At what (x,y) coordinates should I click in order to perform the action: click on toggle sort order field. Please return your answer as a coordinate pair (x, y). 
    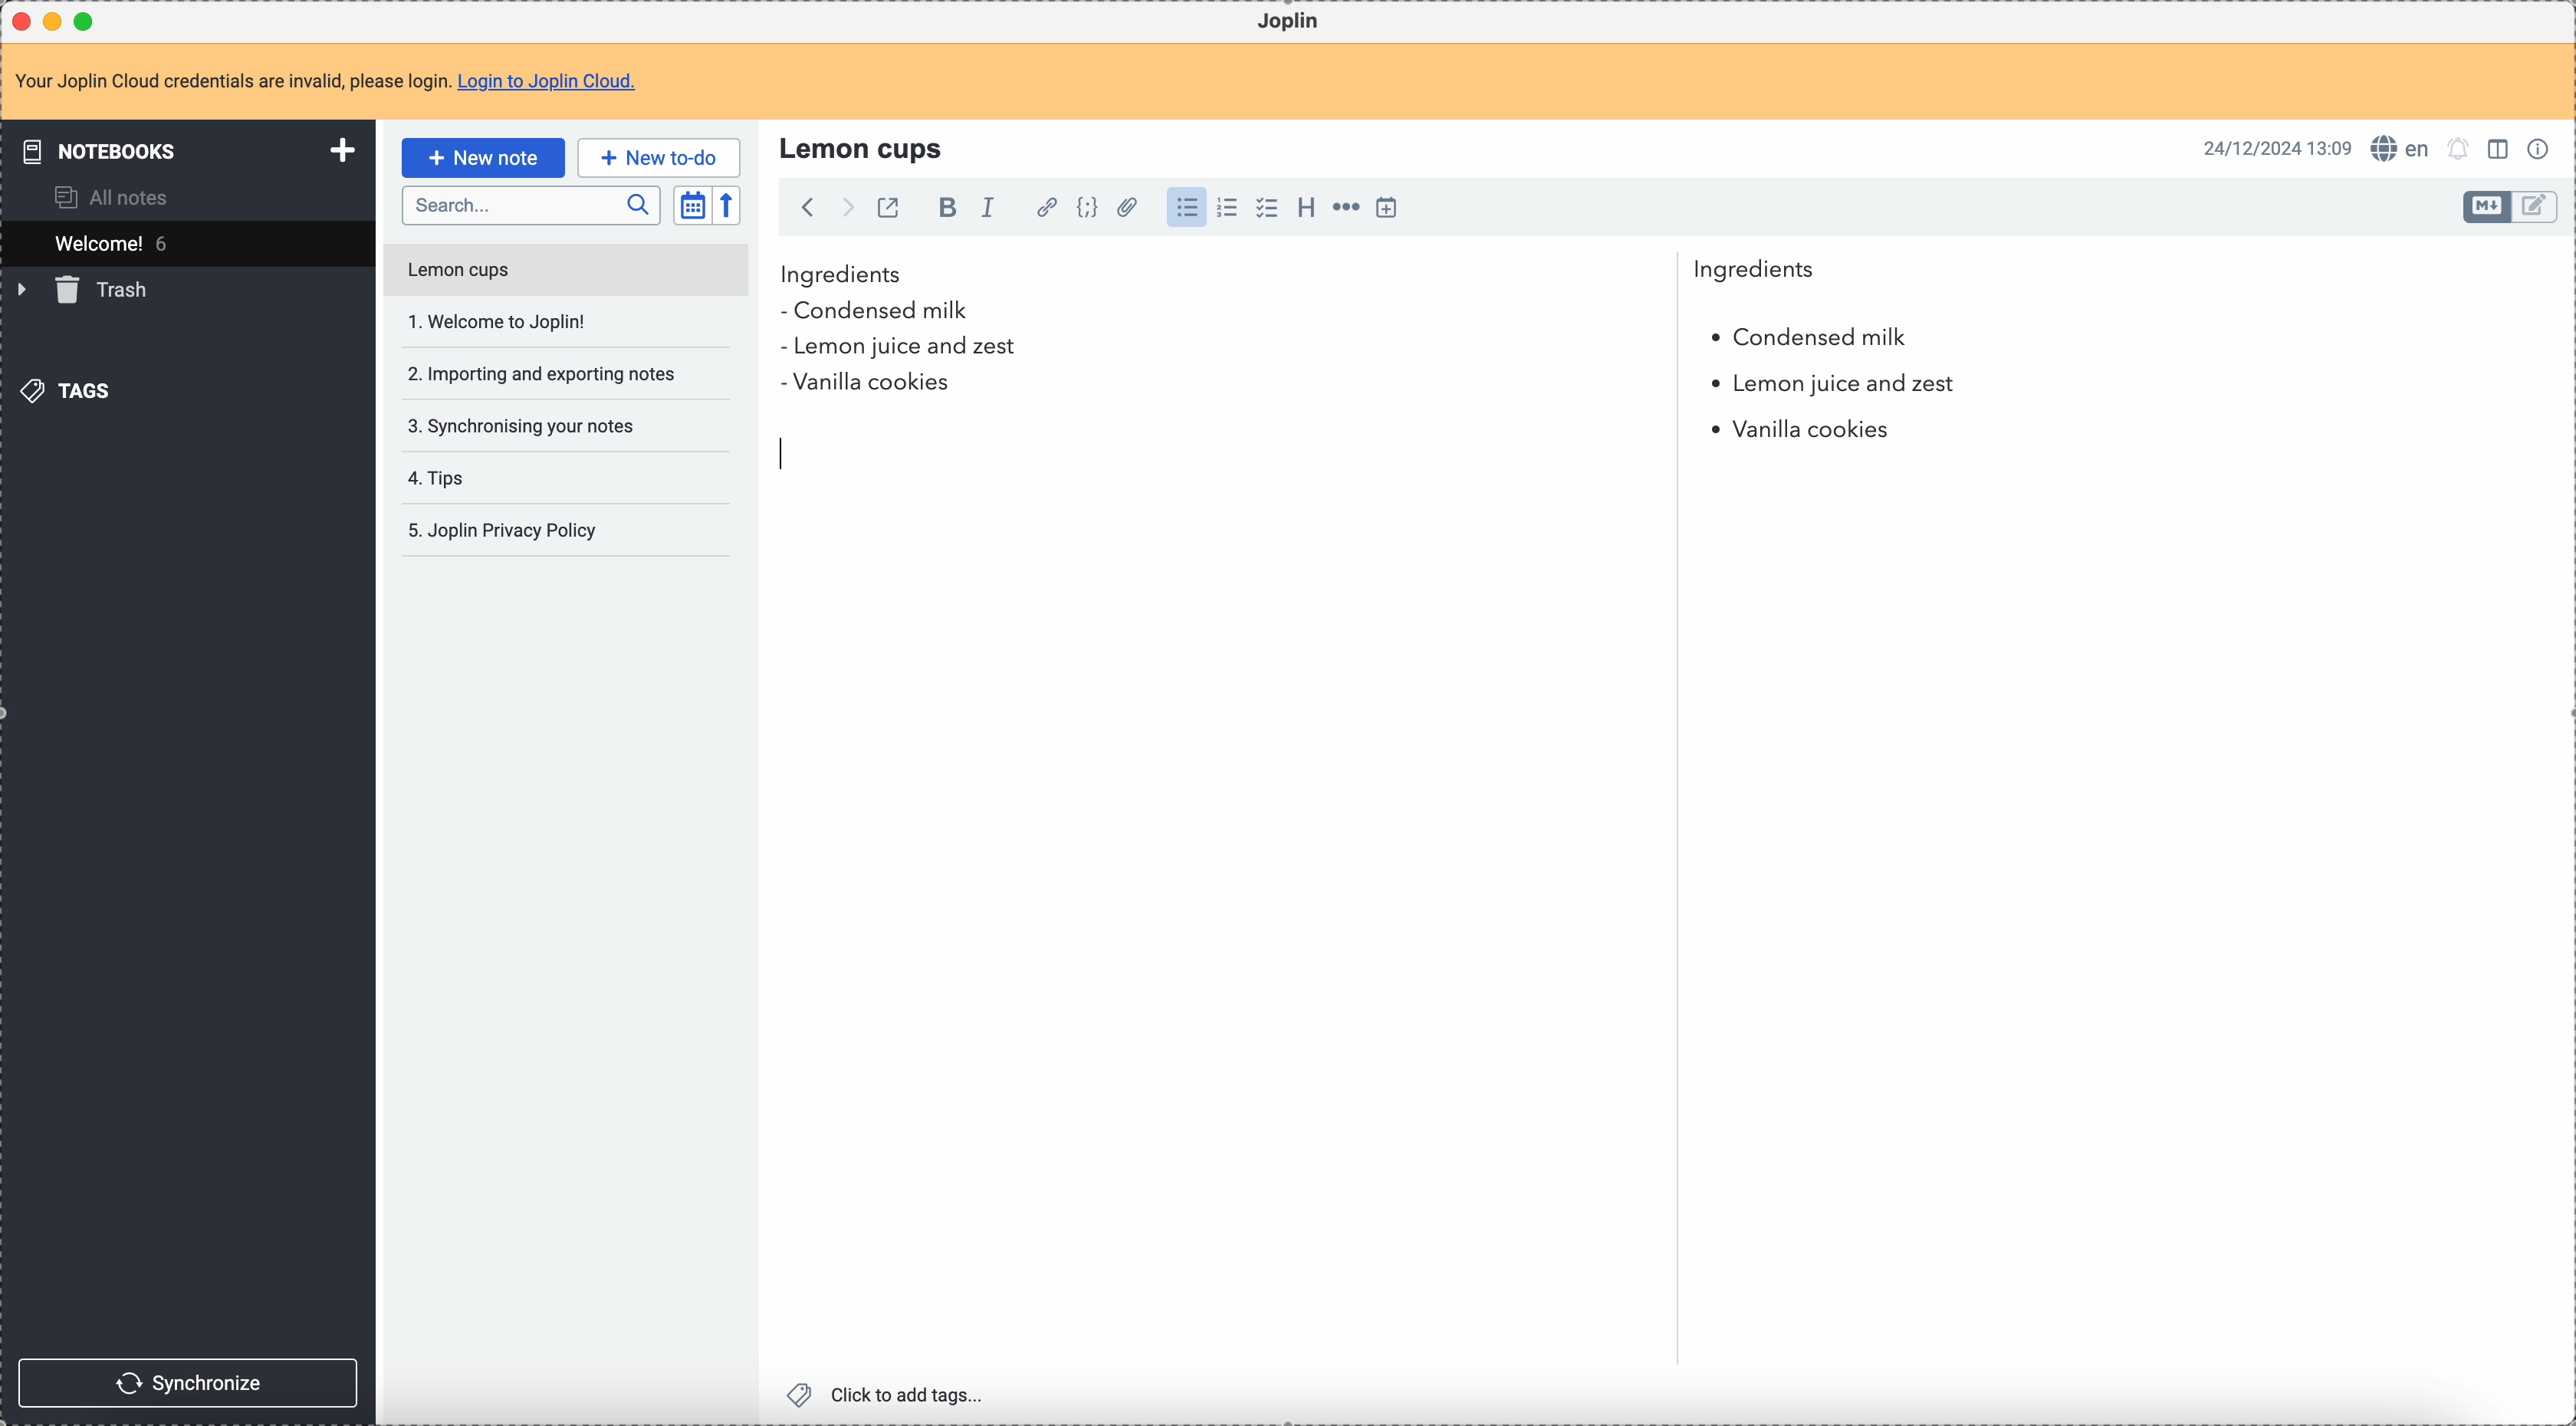
    Looking at the image, I should click on (692, 206).